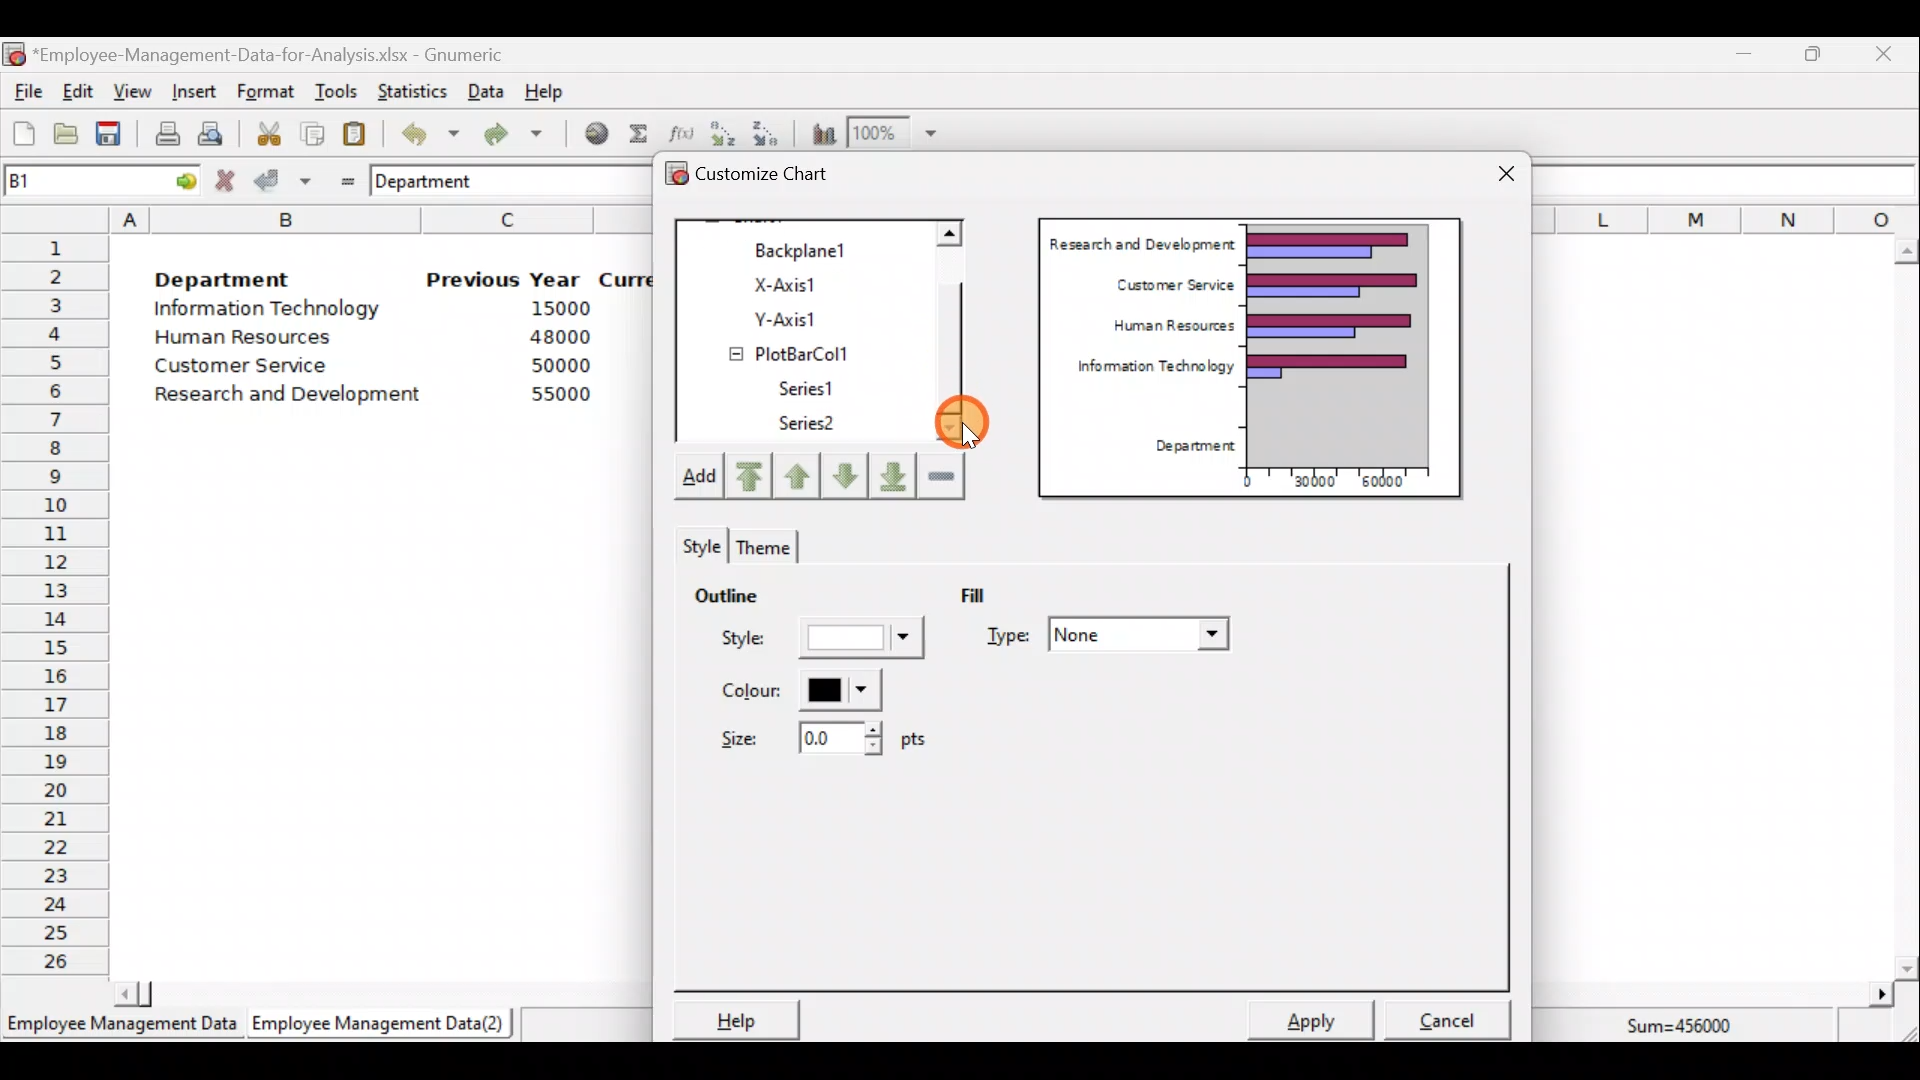 Image resolution: width=1920 pixels, height=1080 pixels. What do you see at coordinates (1906, 609) in the screenshot?
I see `Scroll bar` at bounding box center [1906, 609].